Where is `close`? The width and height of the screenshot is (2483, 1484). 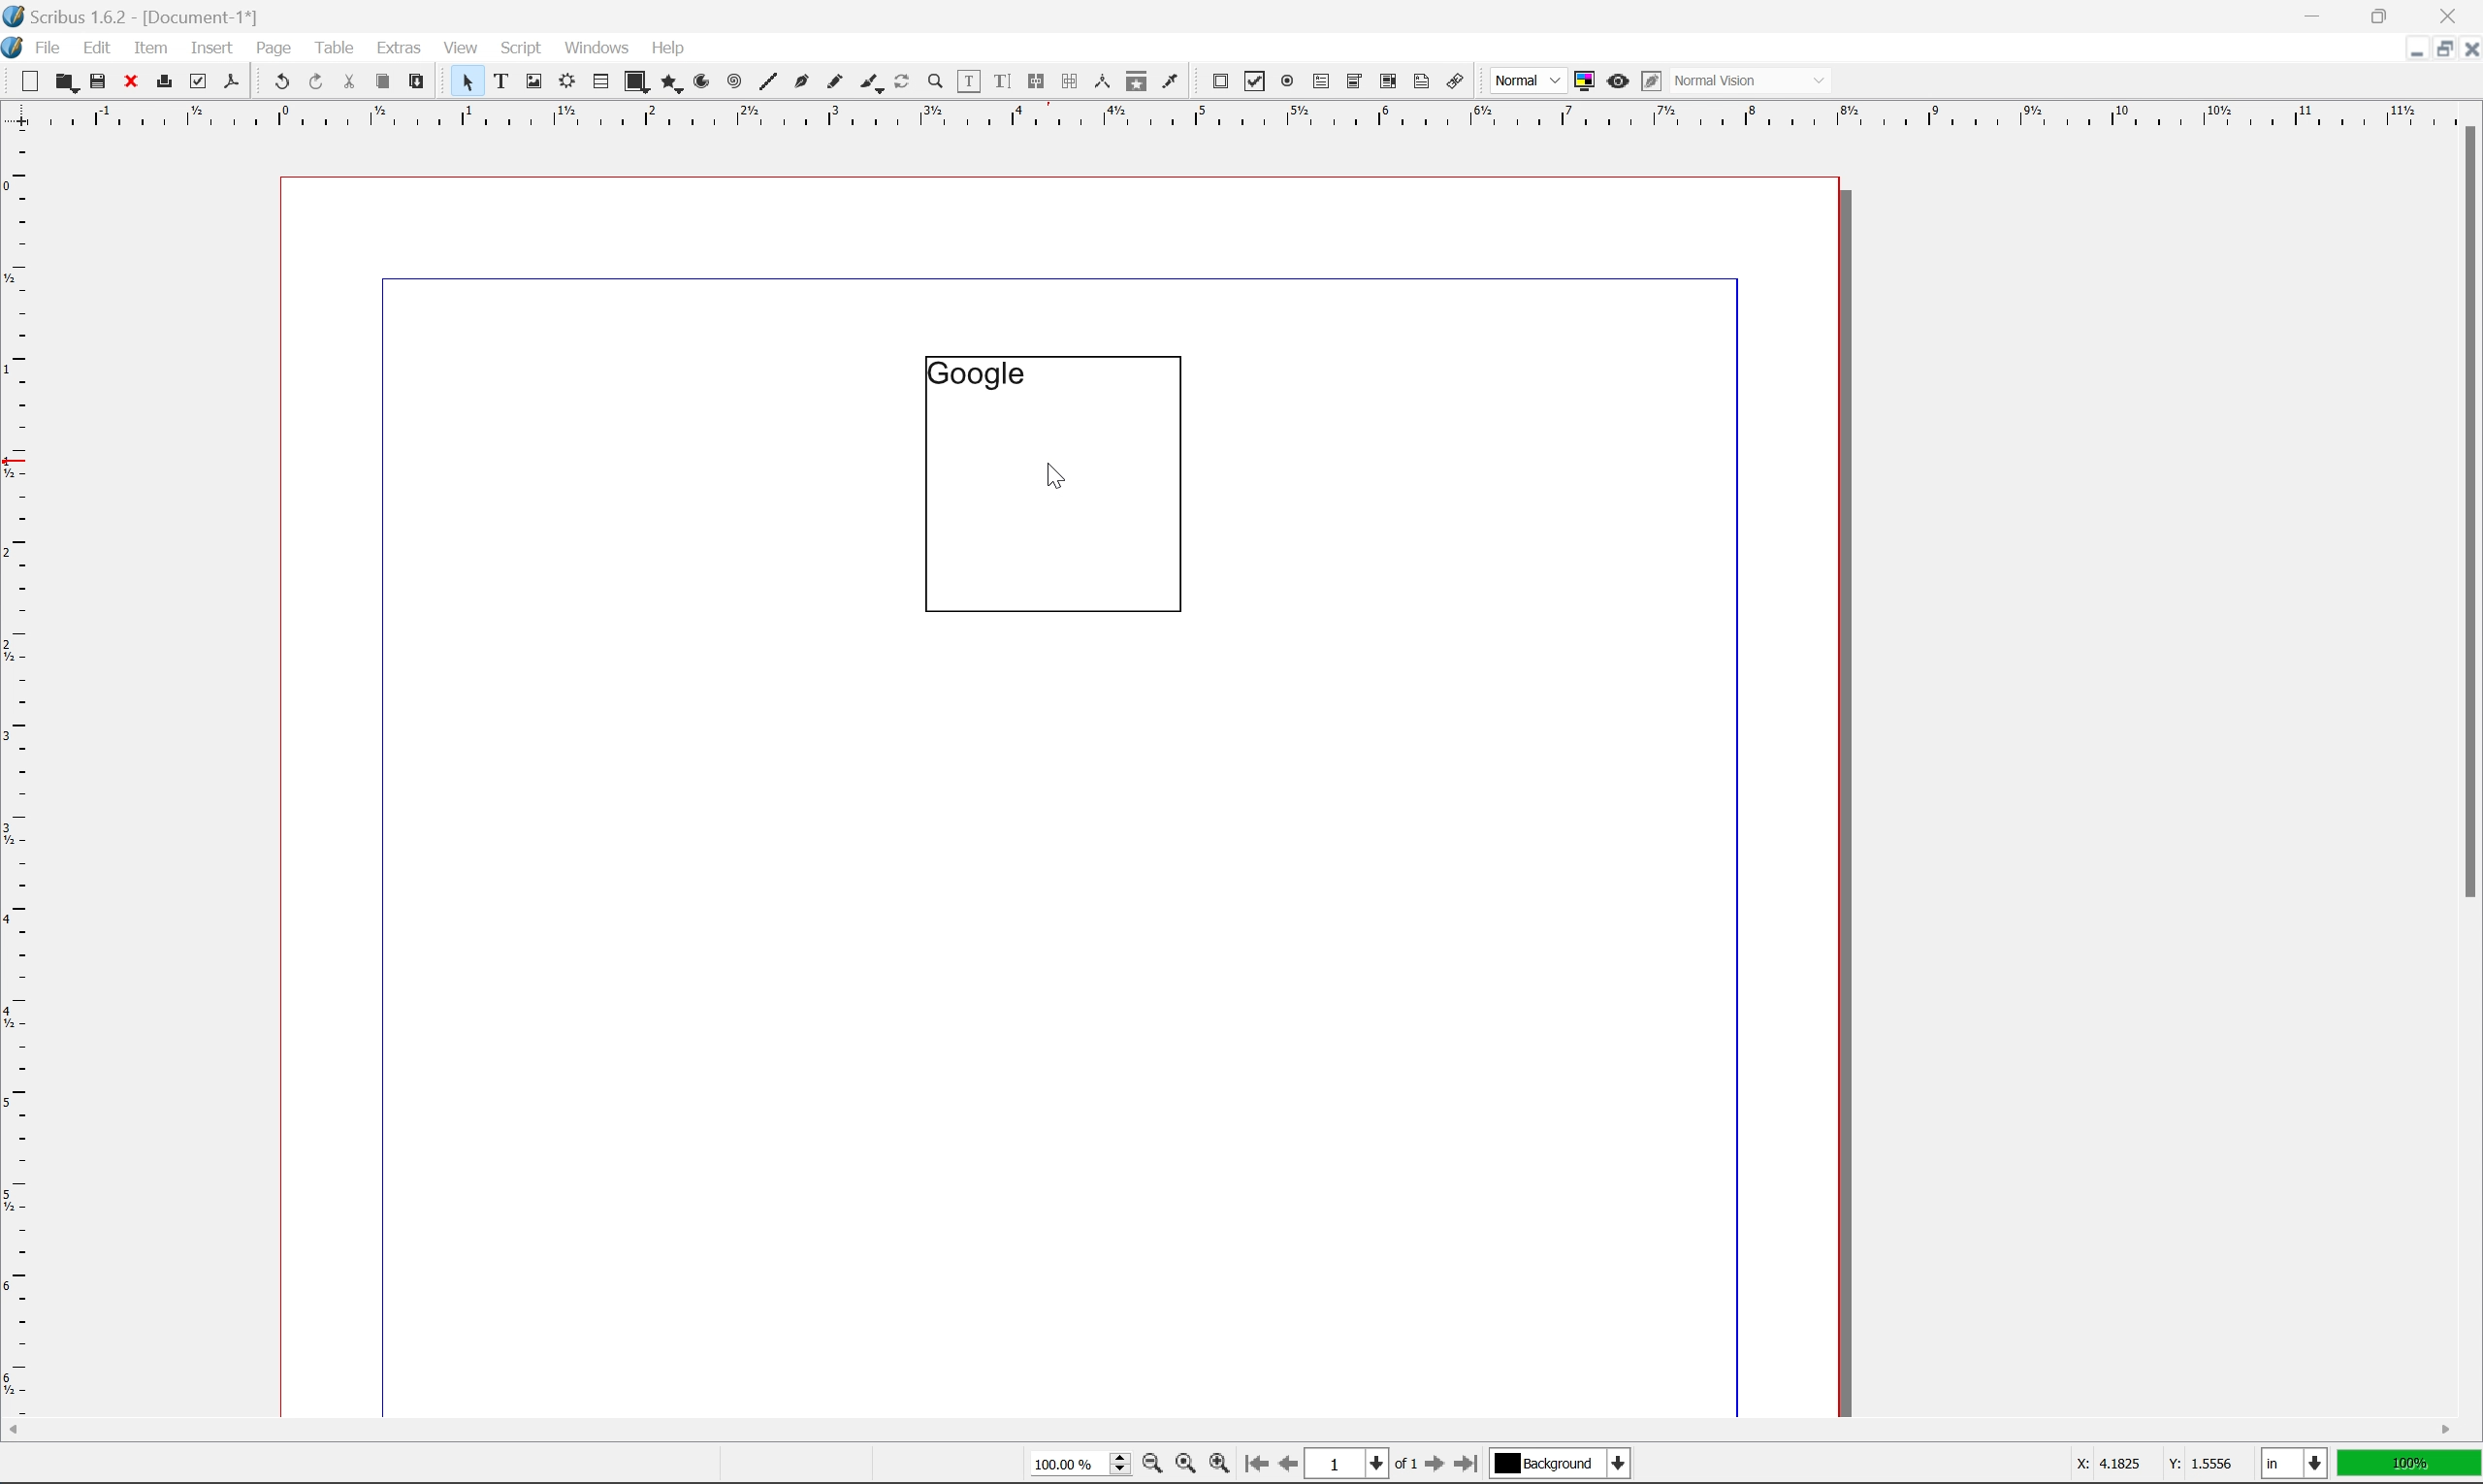
close is located at coordinates (133, 80).